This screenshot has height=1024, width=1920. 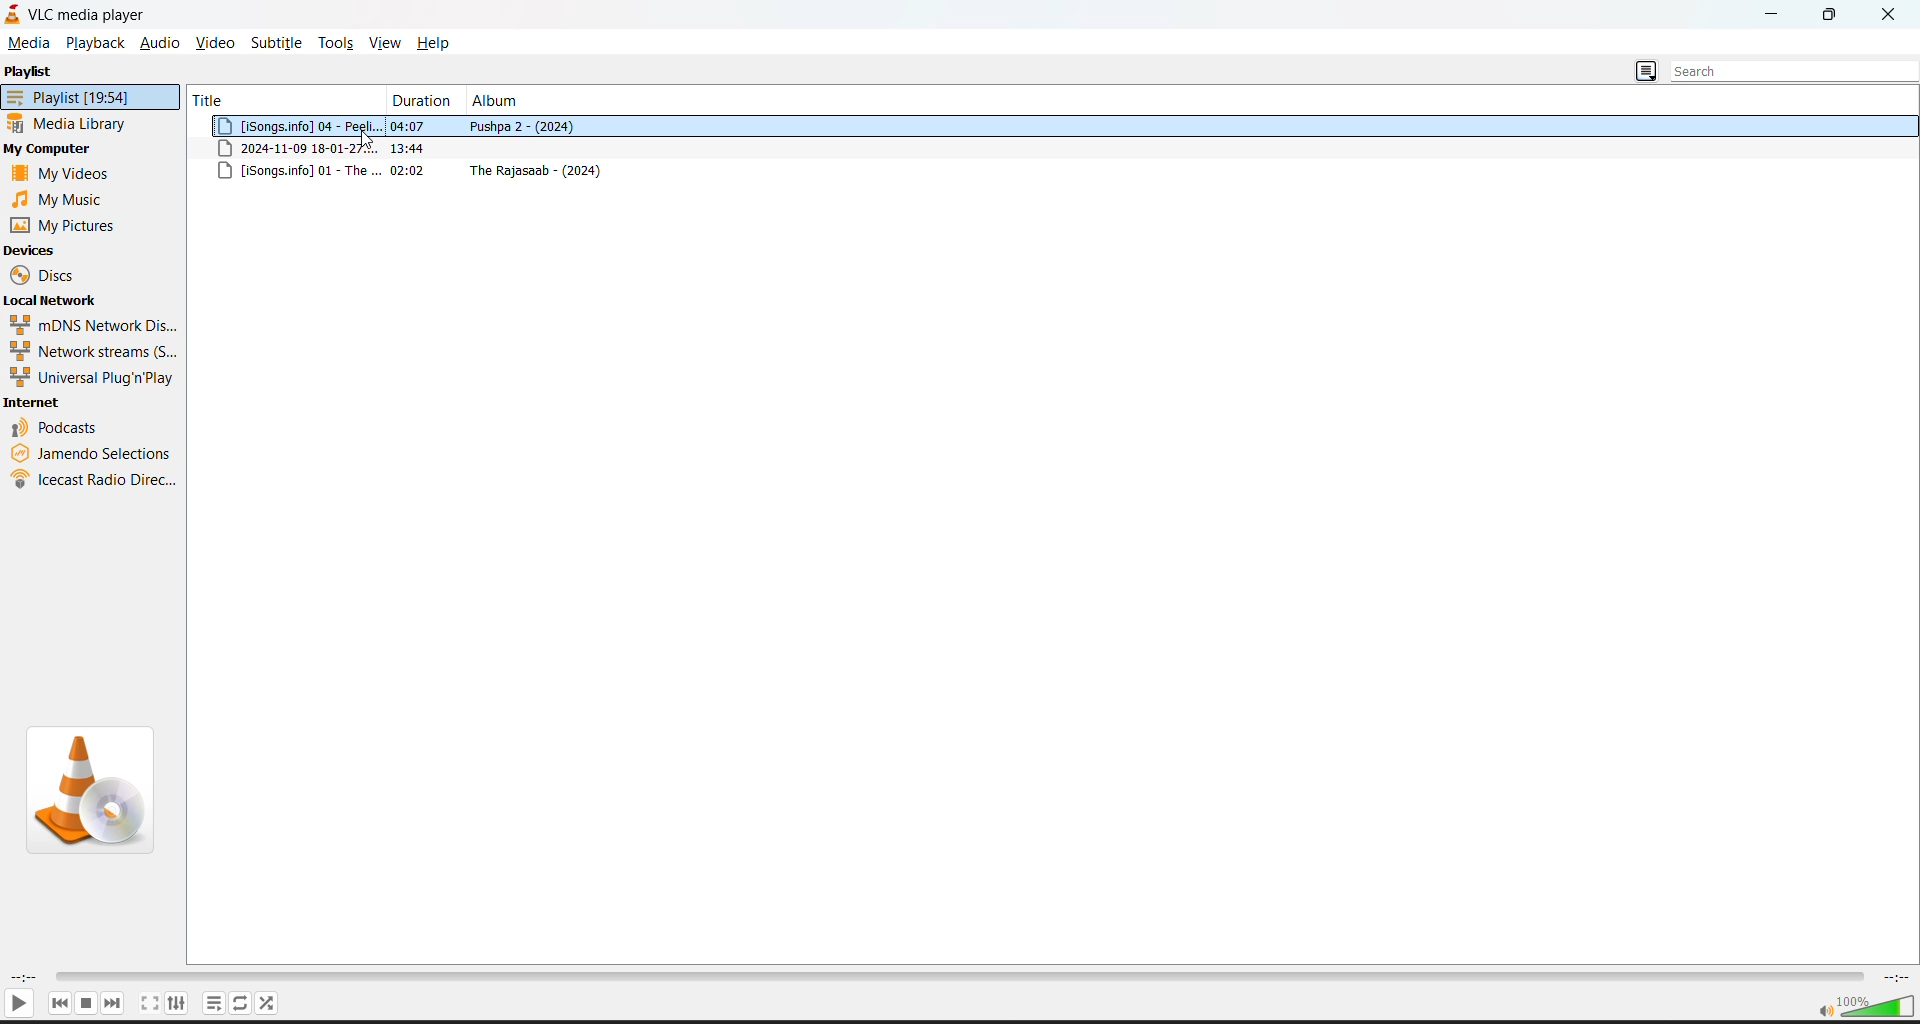 What do you see at coordinates (498, 100) in the screenshot?
I see `album` at bounding box center [498, 100].